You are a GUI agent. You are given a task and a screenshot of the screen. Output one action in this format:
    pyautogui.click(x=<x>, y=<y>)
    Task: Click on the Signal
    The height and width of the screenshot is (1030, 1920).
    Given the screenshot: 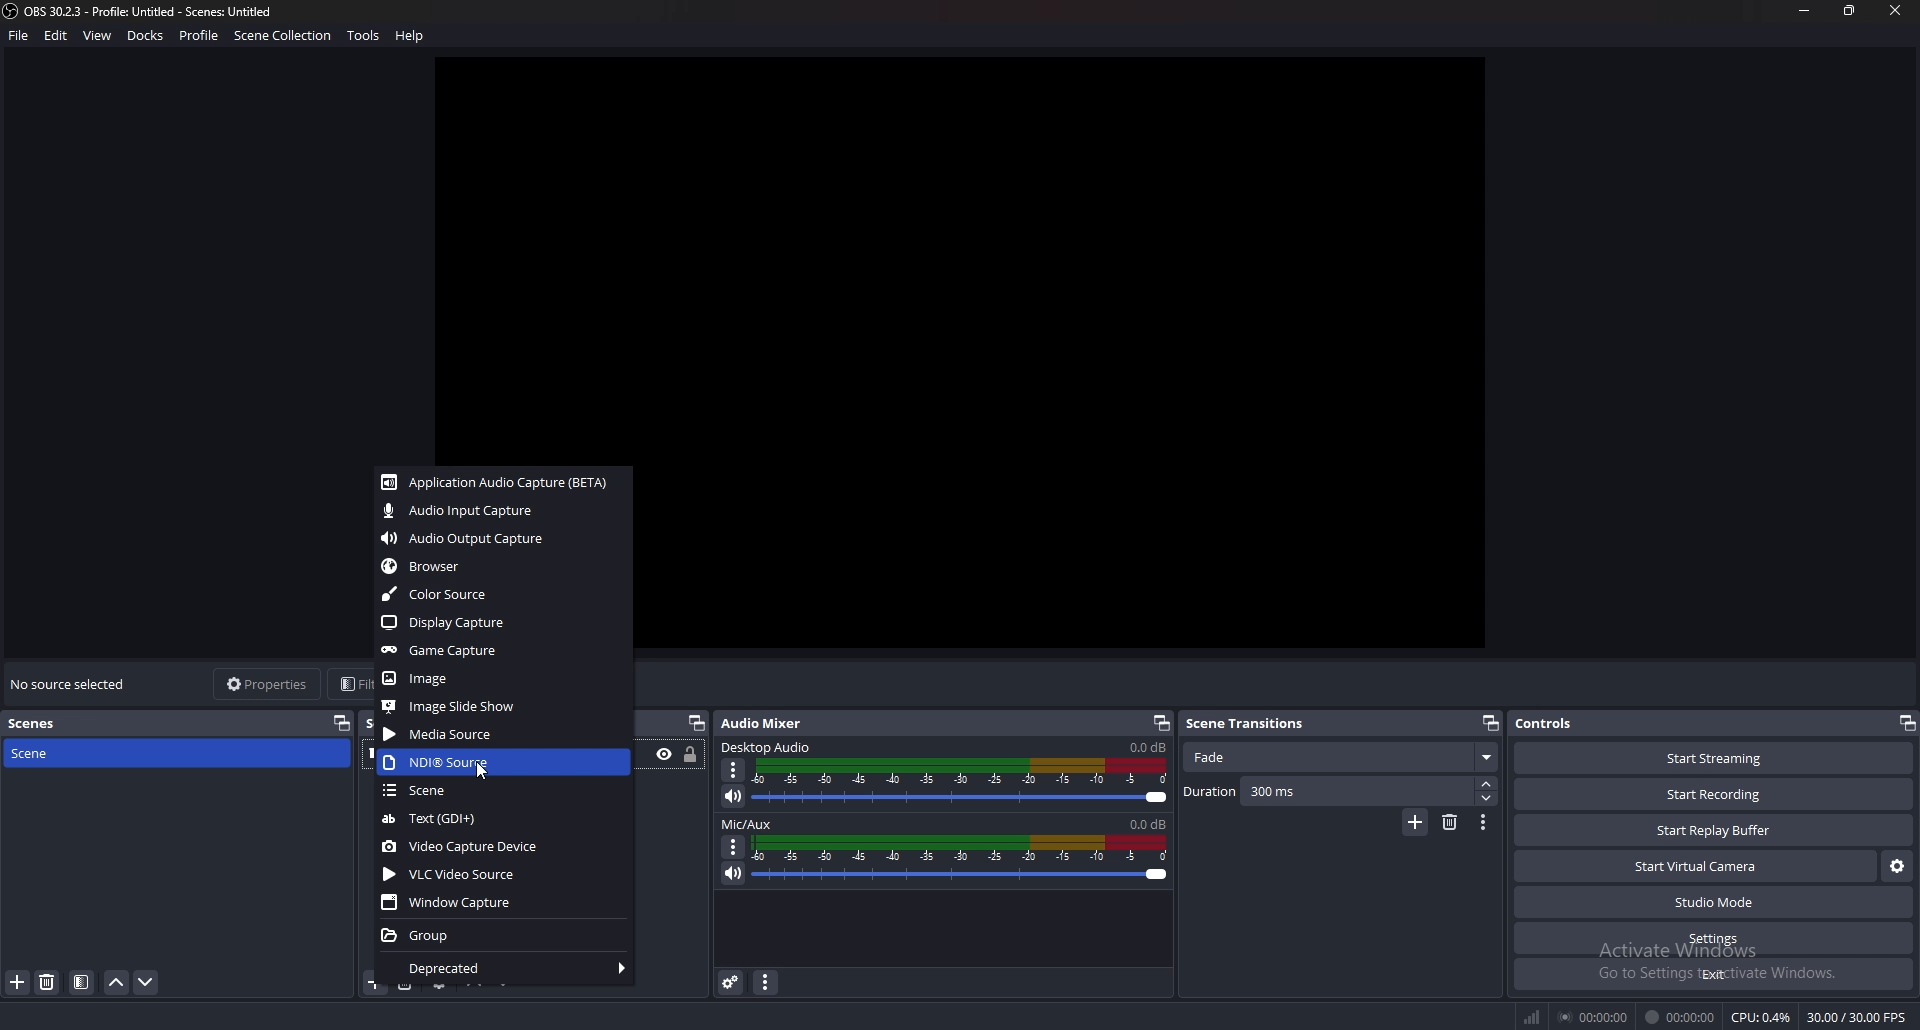 What is the action you would take?
    pyautogui.click(x=1529, y=1013)
    